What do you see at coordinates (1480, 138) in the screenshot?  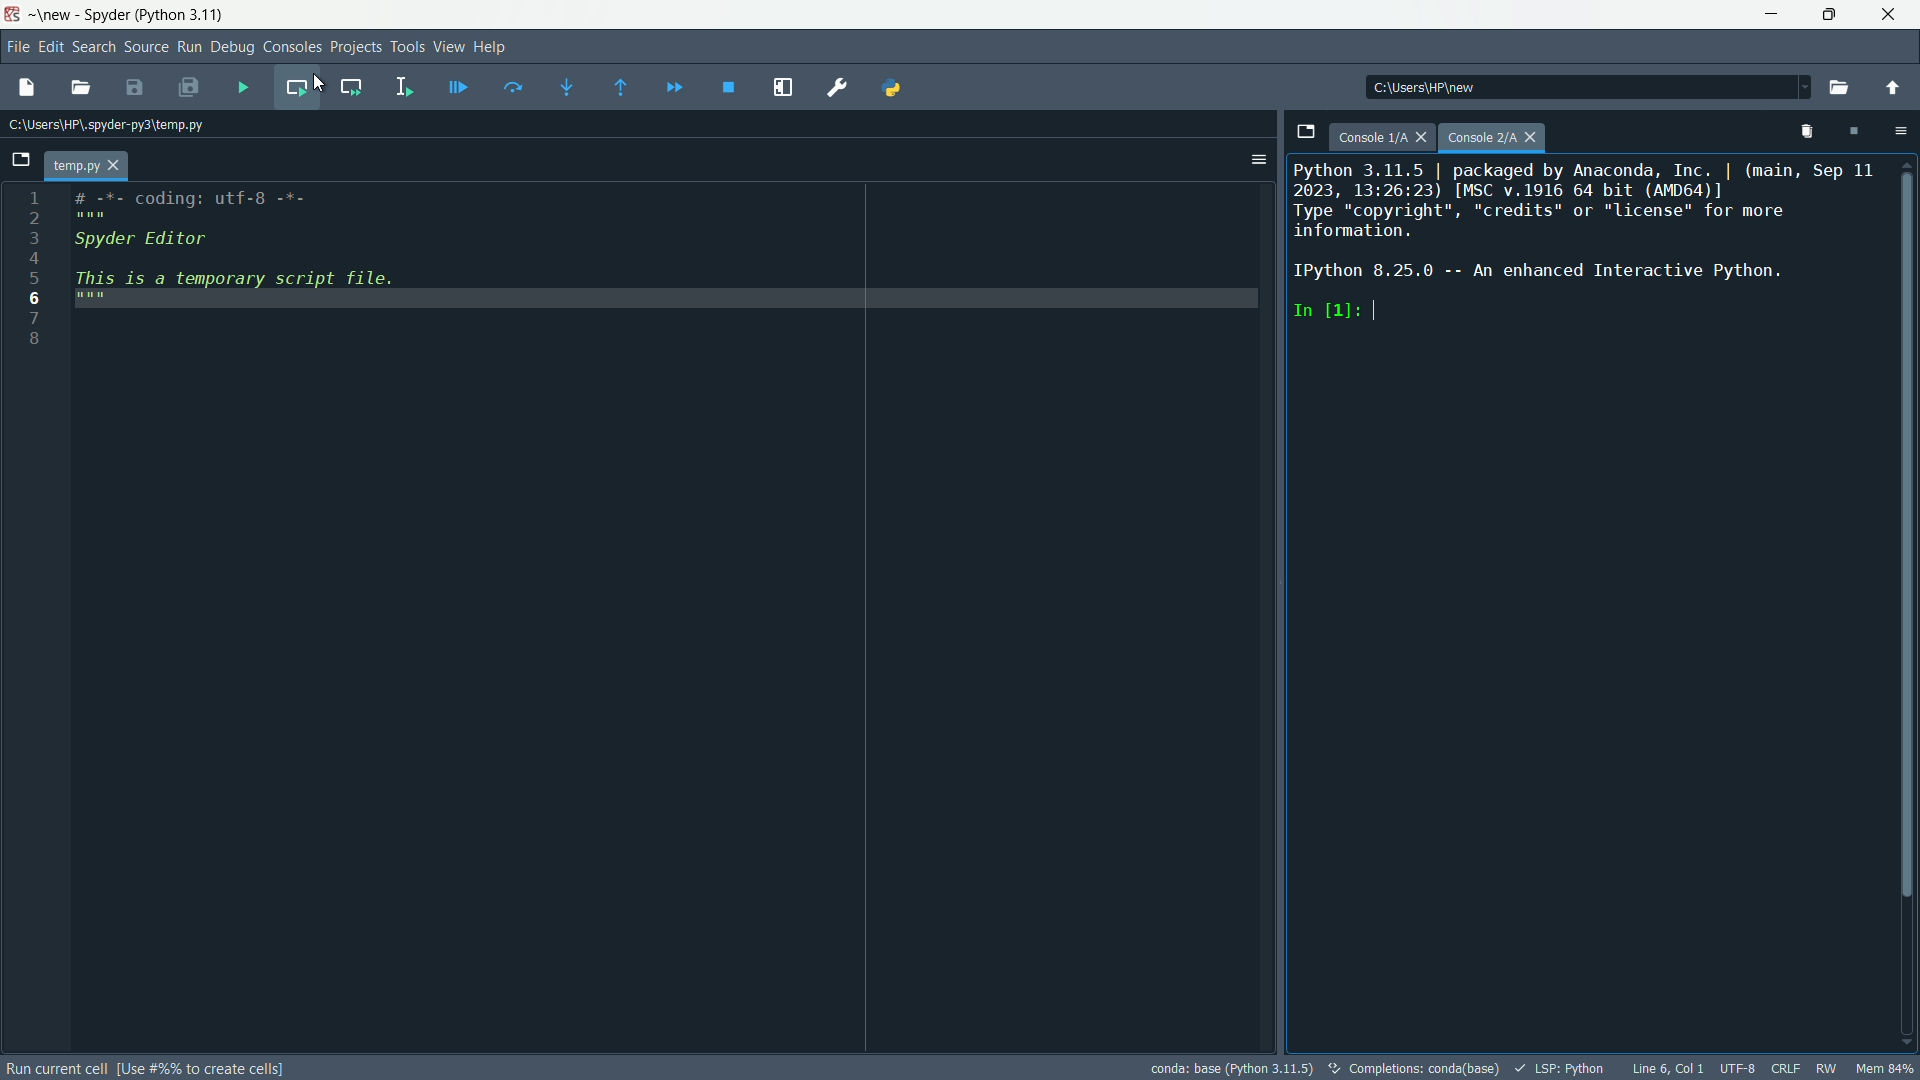 I see `Console 2/A` at bounding box center [1480, 138].